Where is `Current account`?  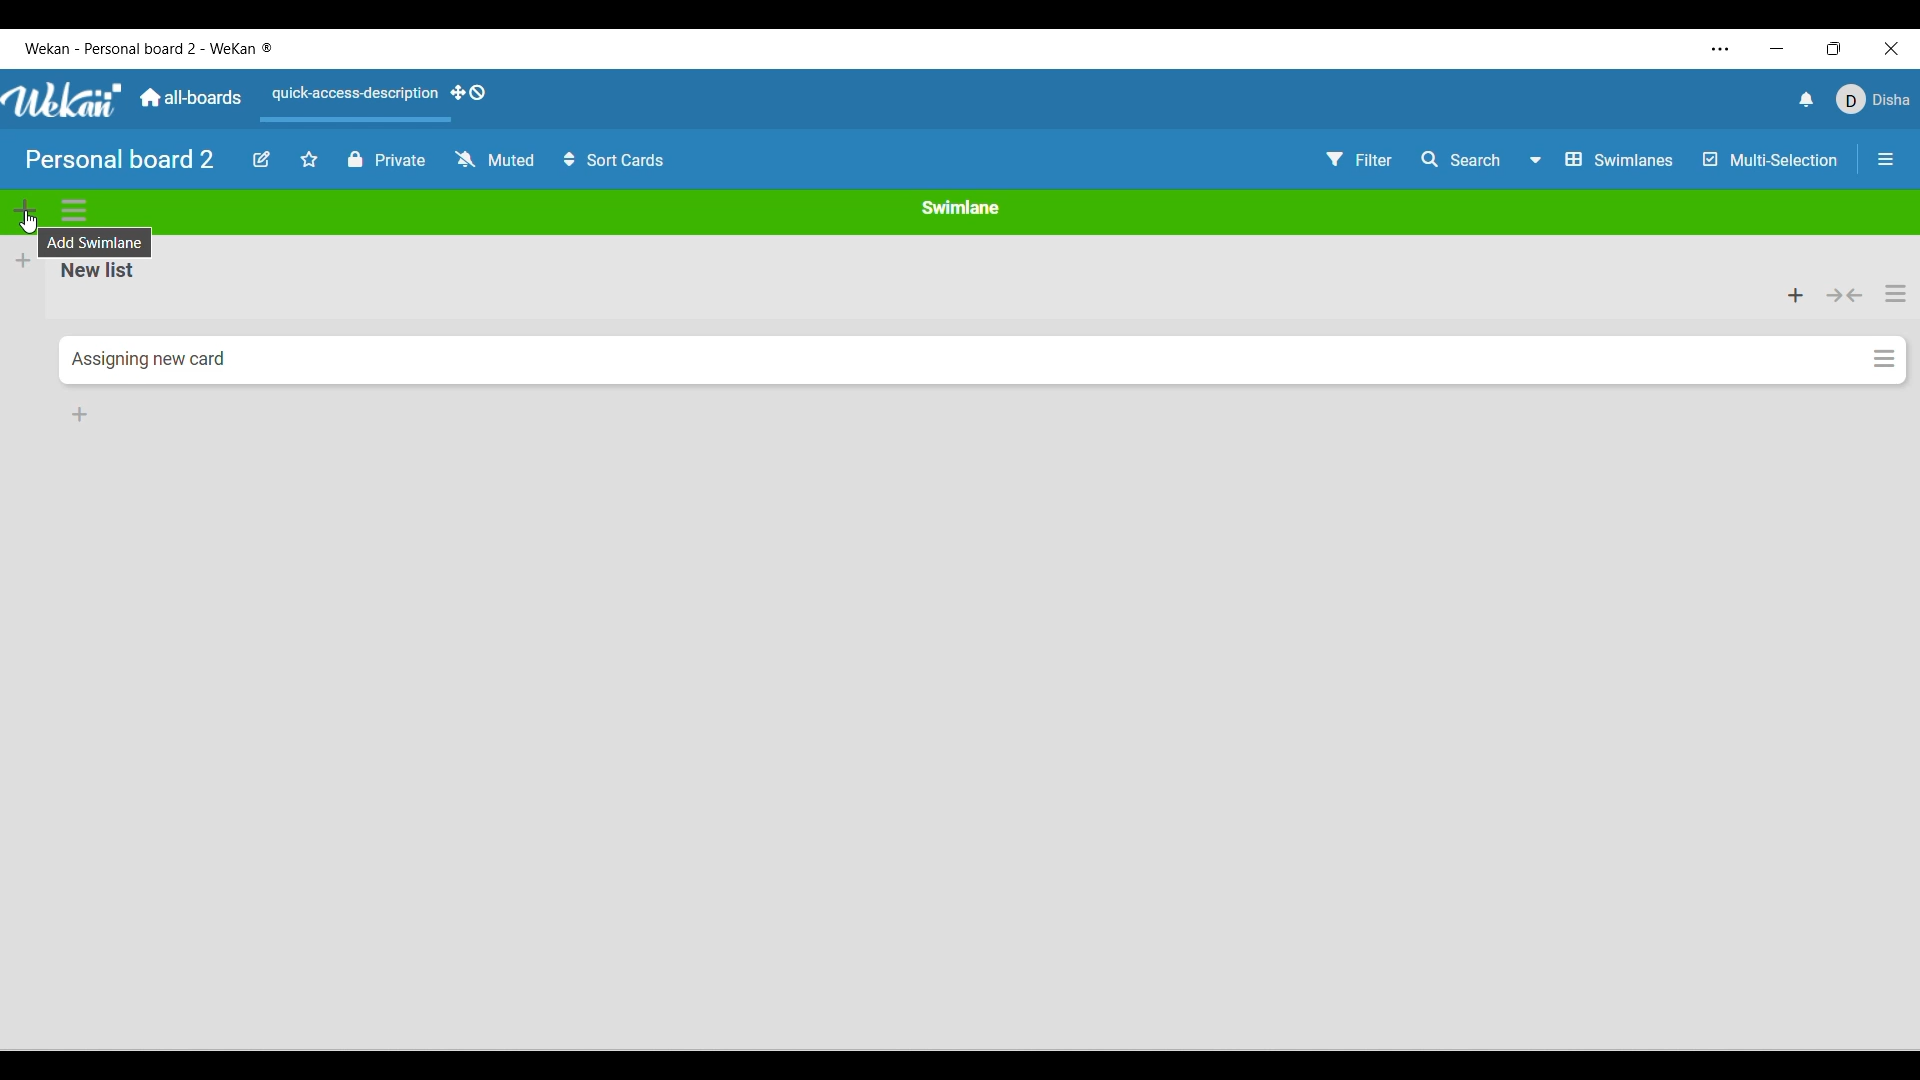 Current account is located at coordinates (1874, 99).